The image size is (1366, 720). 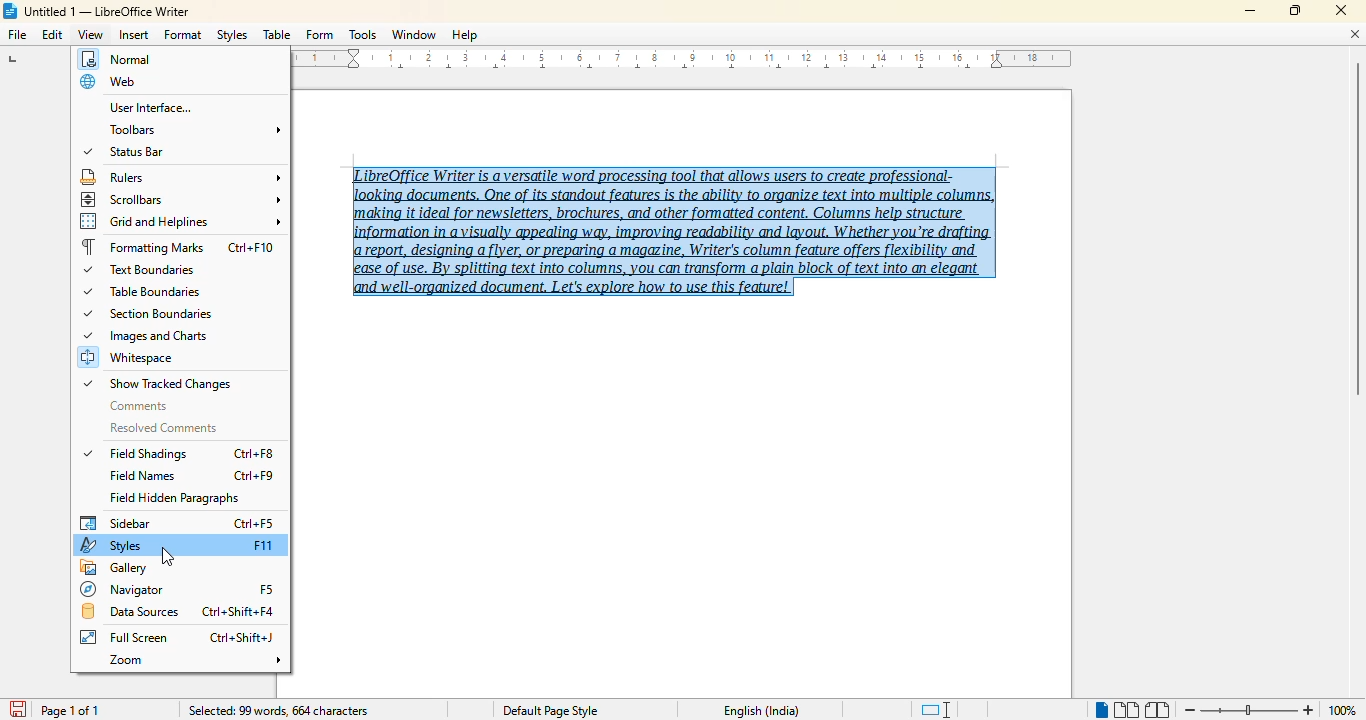 What do you see at coordinates (118, 59) in the screenshot?
I see `normal` at bounding box center [118, 59].